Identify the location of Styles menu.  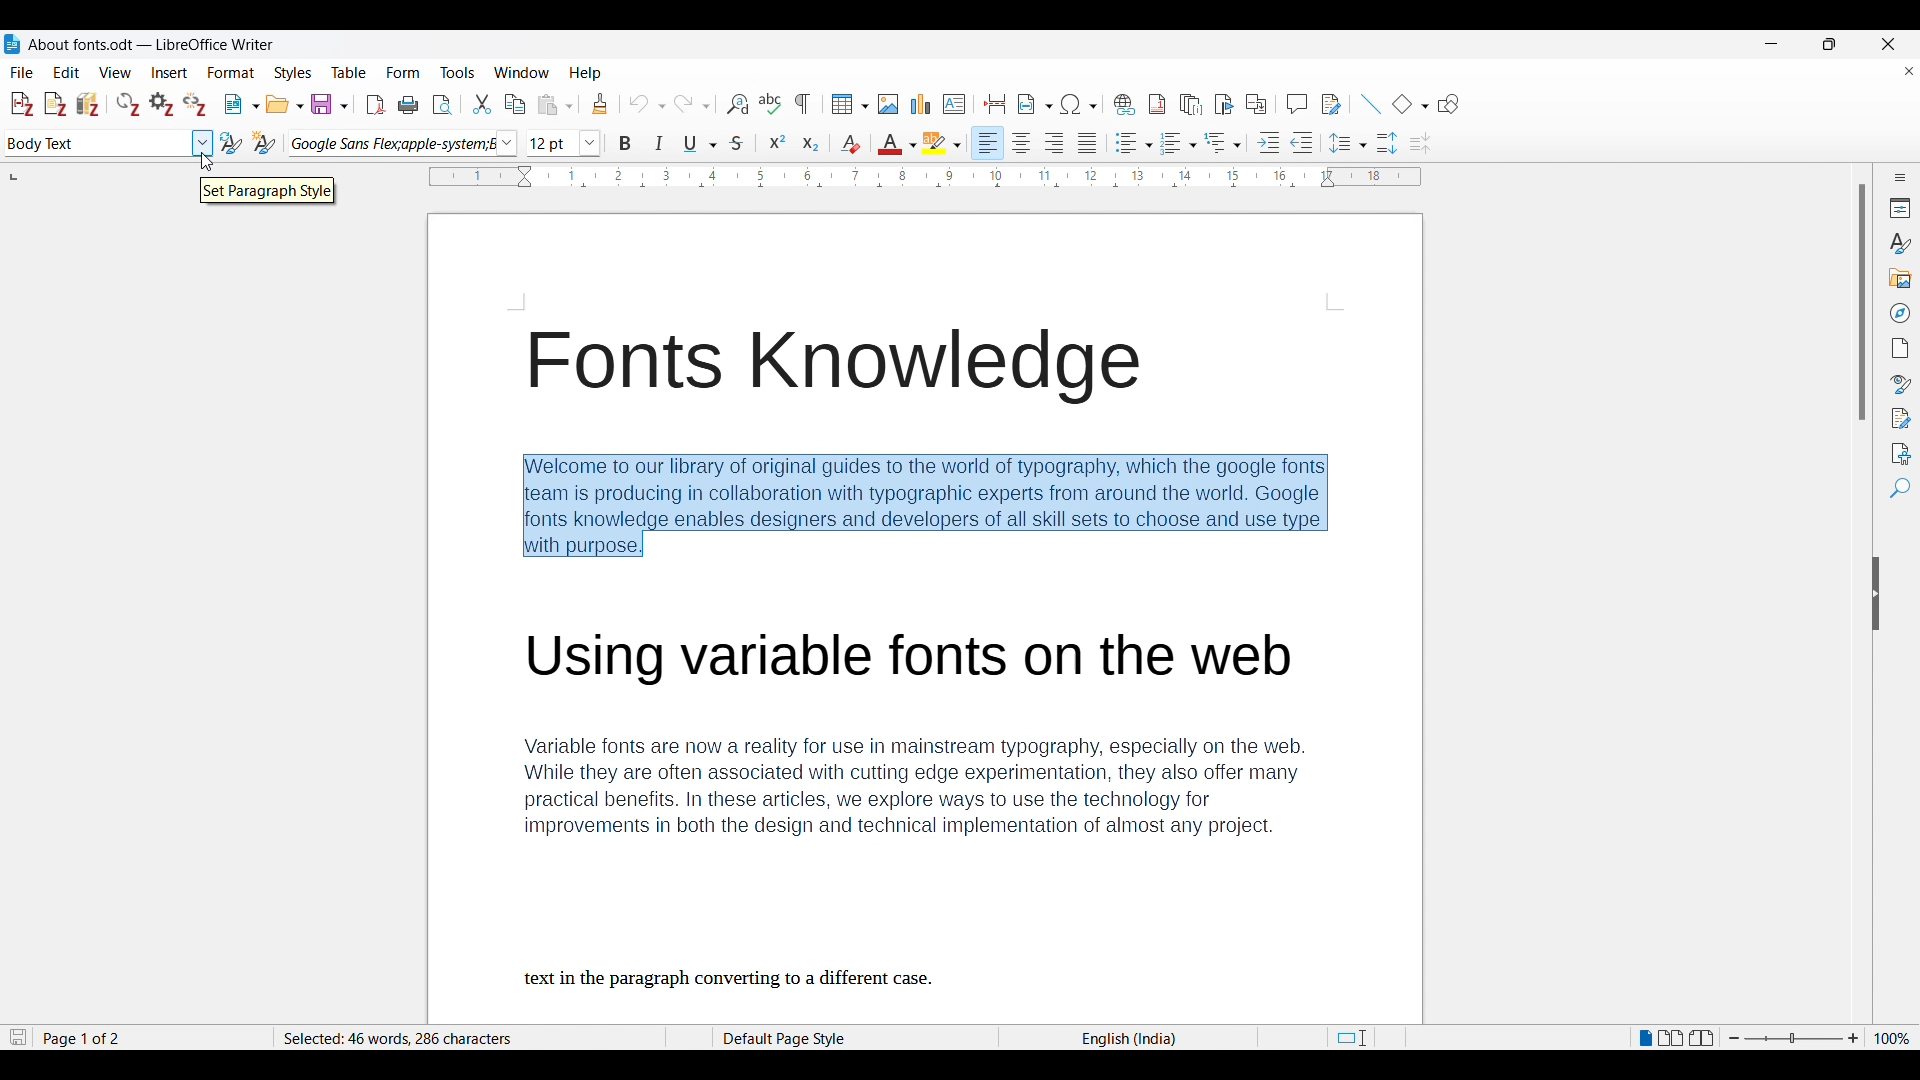
(293, 73).